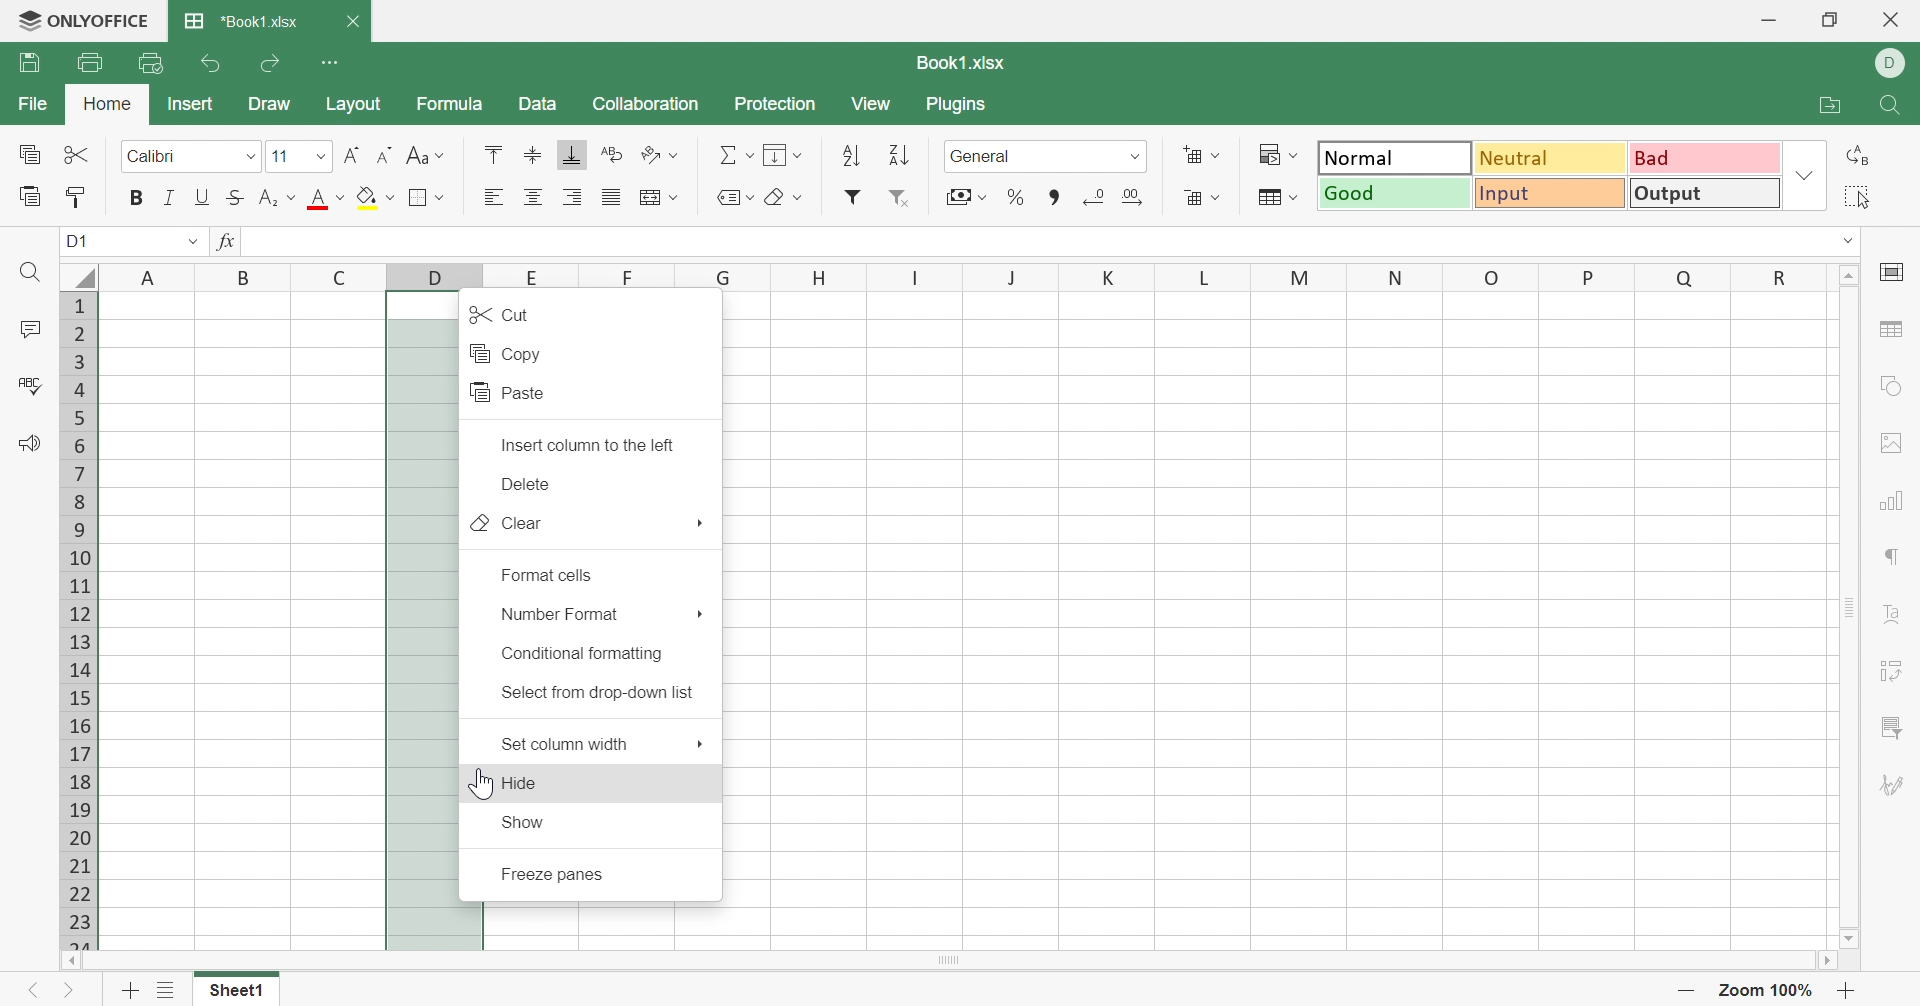 This screenshot has width=1920, height=1006. Describe the element at coordinates (568, 747) in the screenshot. I see `Set column width` at that location.